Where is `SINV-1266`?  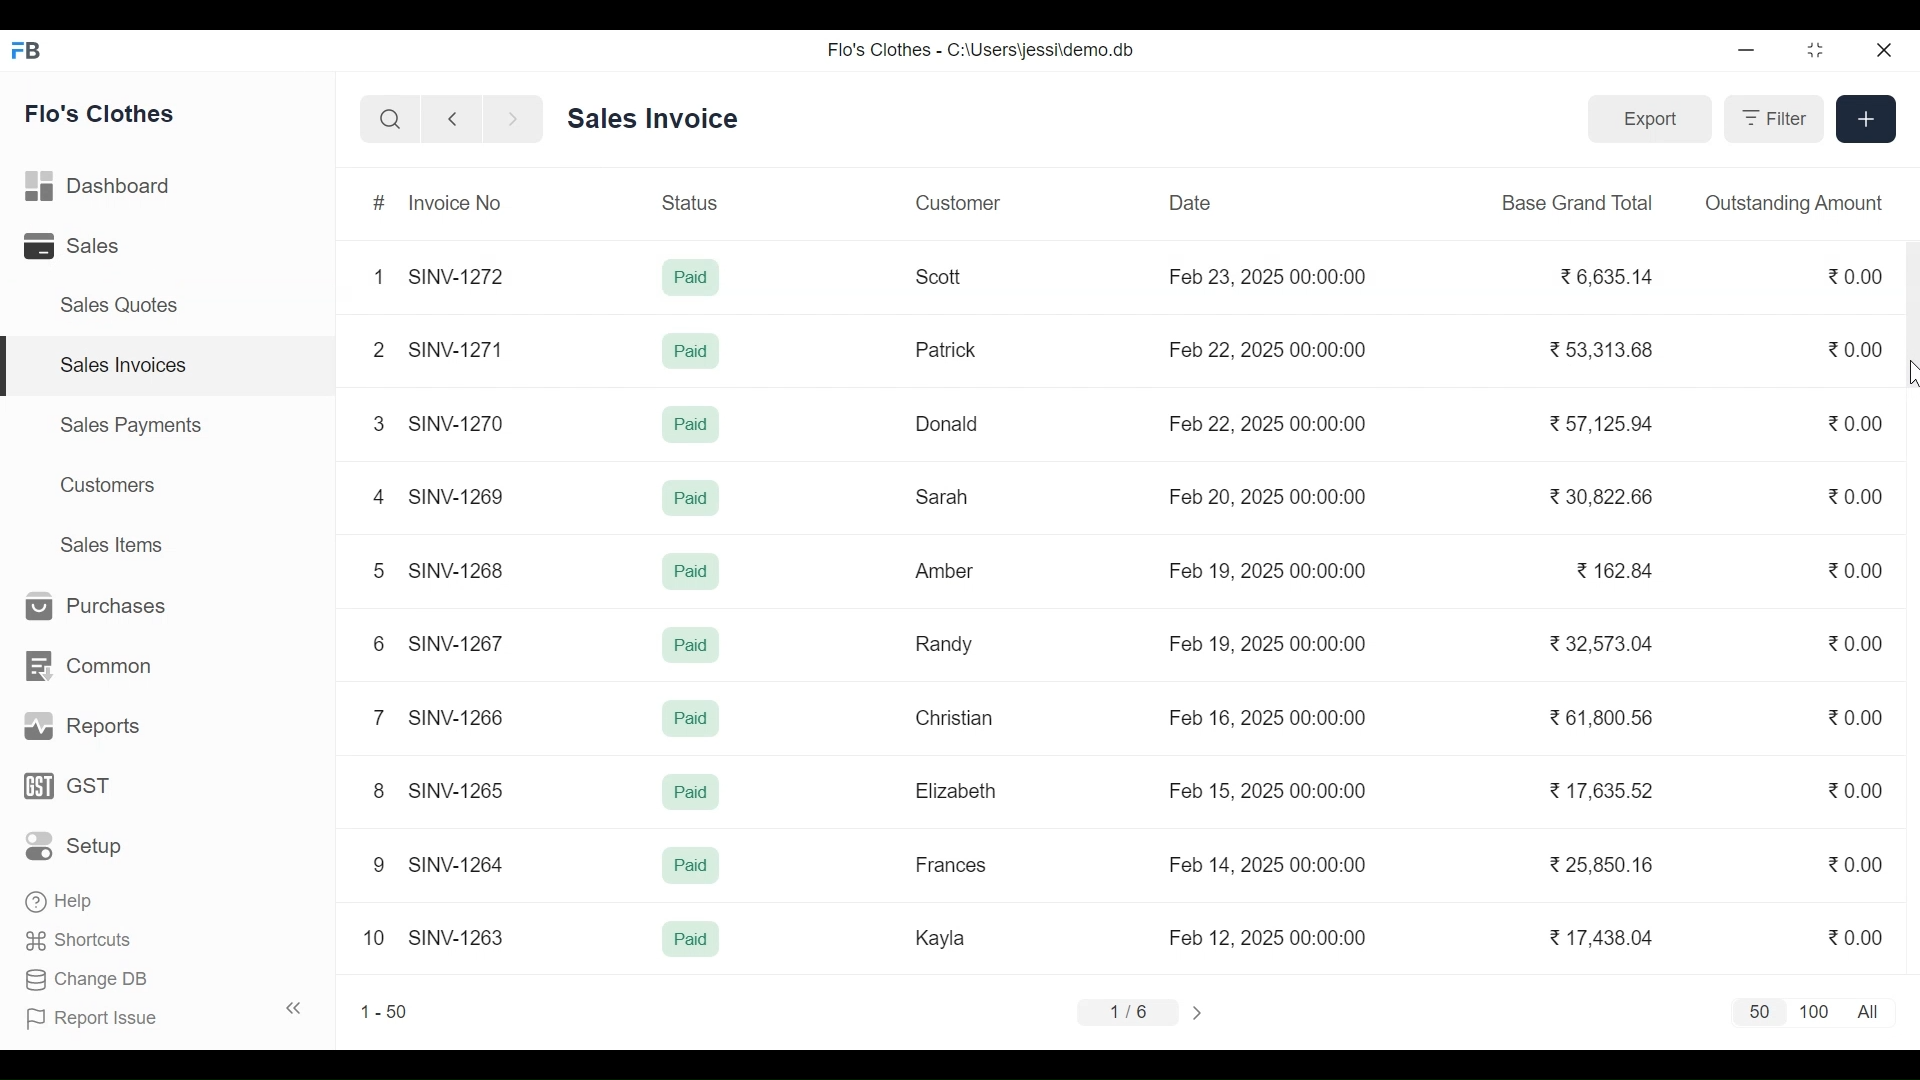 SINV-1266 is located at coordinates (462, 717).